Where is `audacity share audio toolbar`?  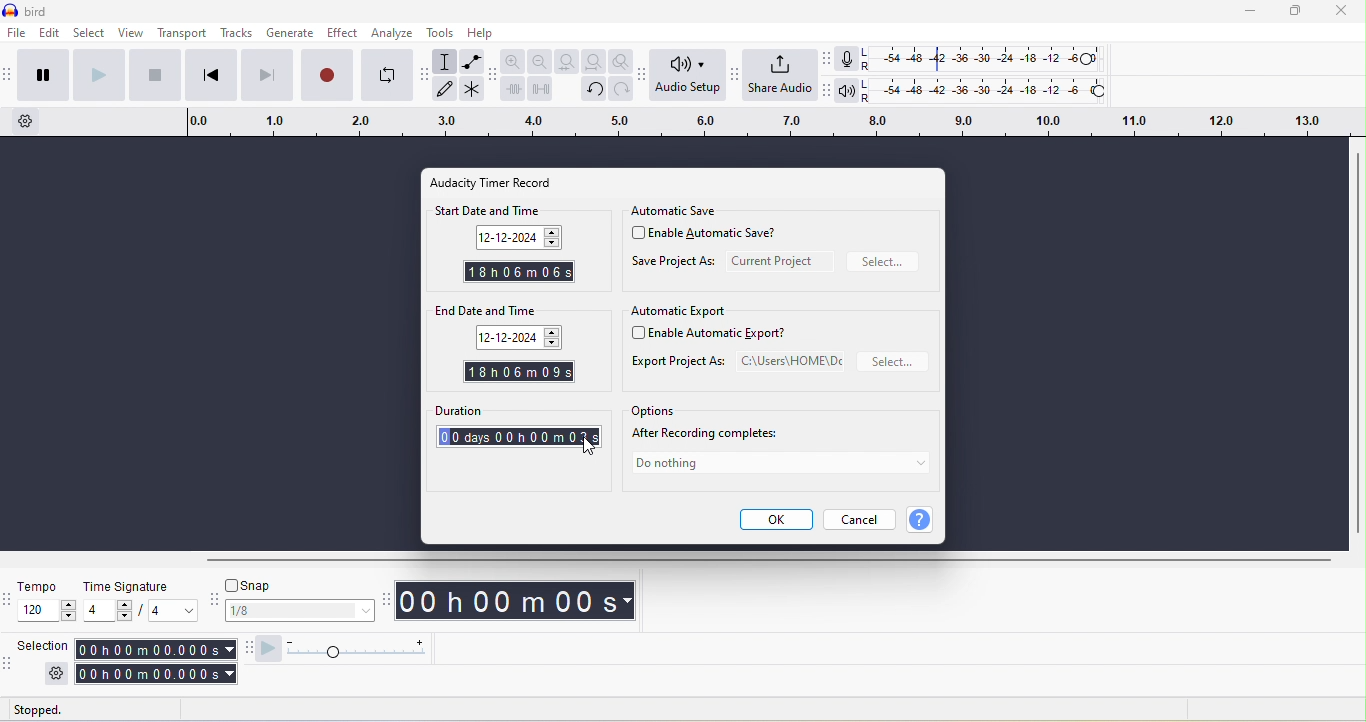 audacity share audio toolbar is located at coordinates (735, 73).